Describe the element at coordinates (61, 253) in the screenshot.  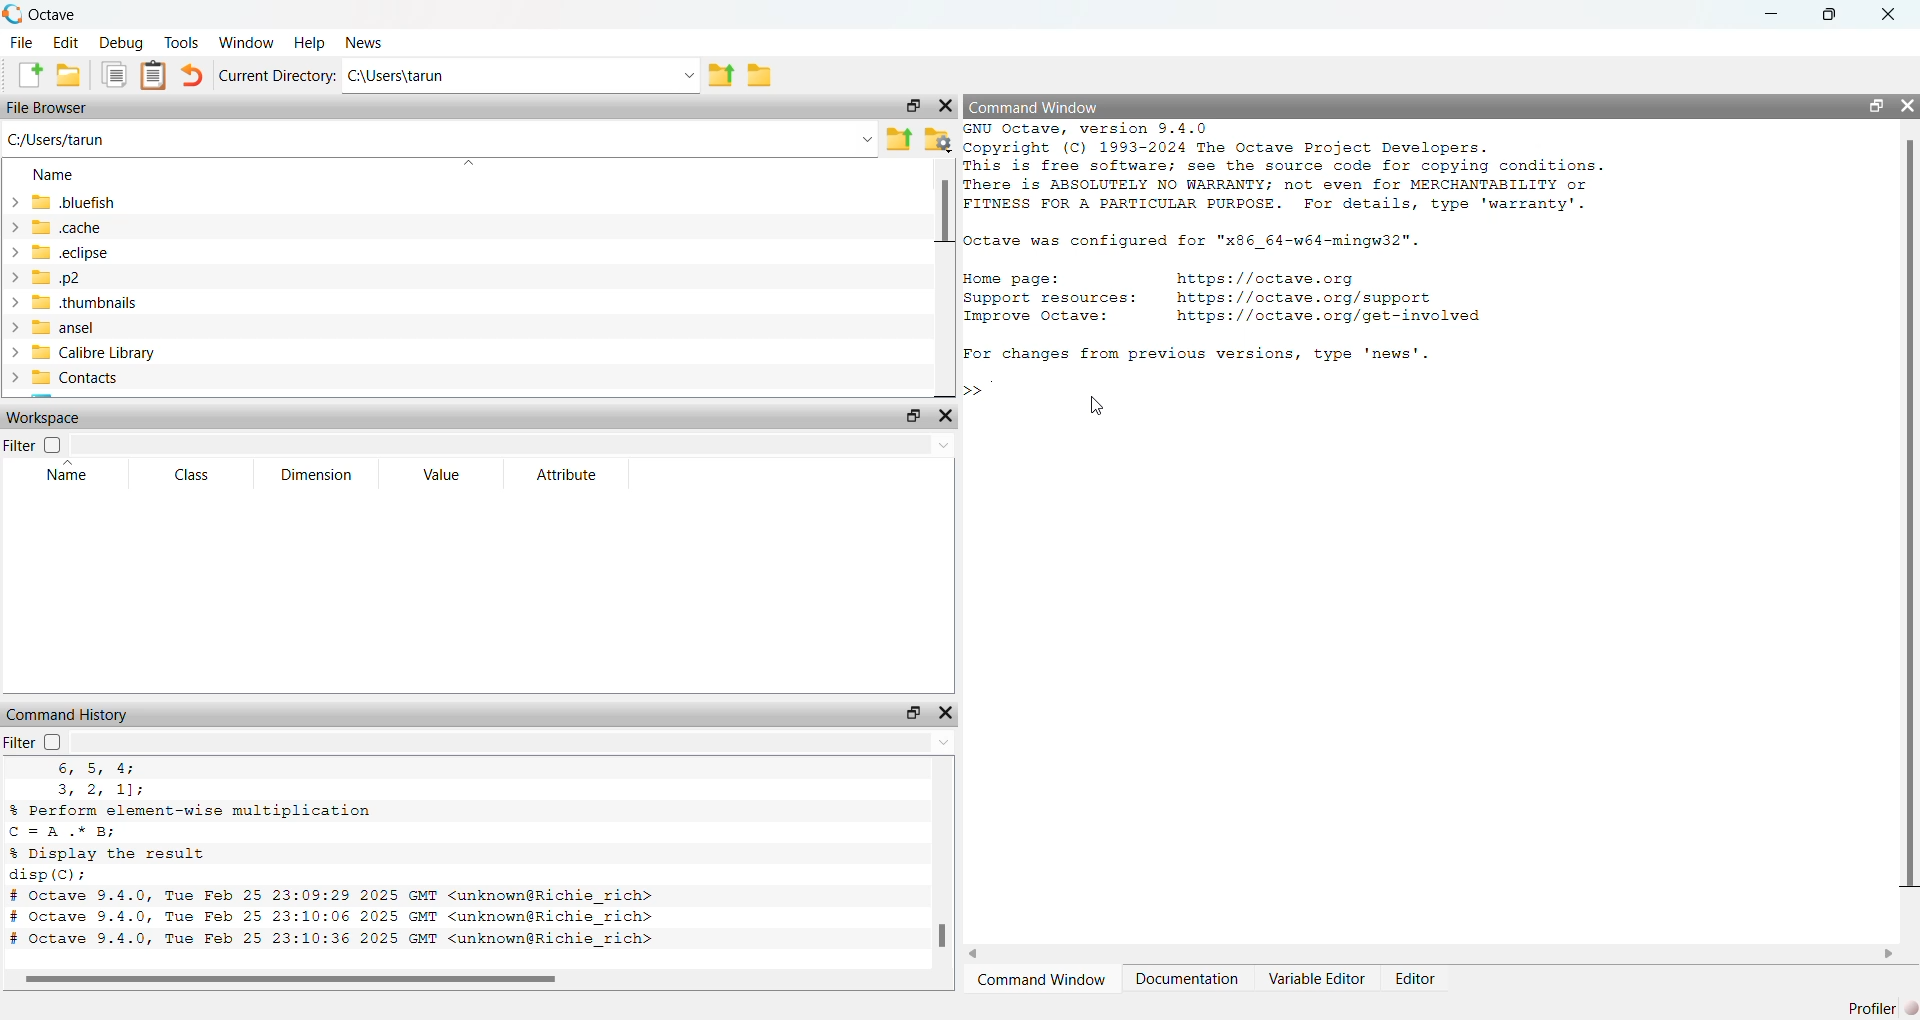
I see `eclipse` at that location.